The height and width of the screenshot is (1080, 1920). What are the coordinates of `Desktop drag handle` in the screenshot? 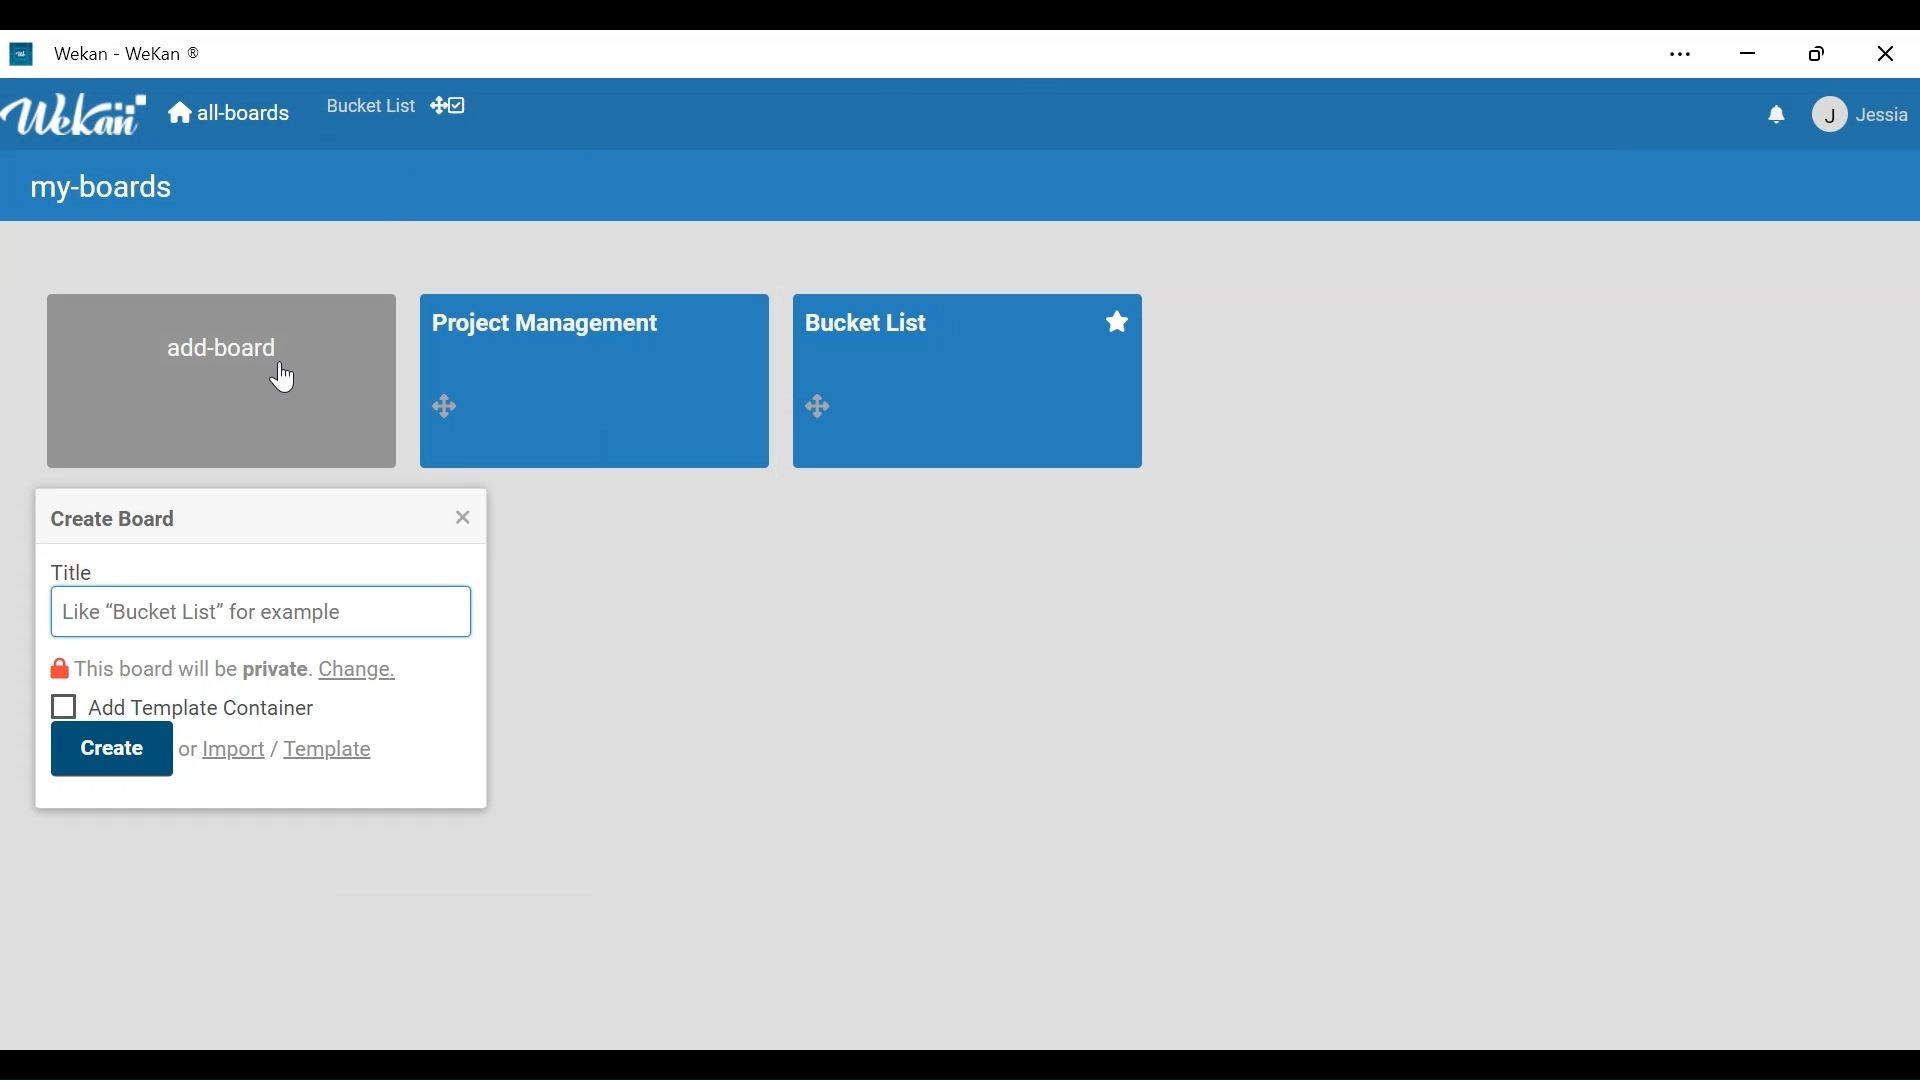 It's located at (818, 406).